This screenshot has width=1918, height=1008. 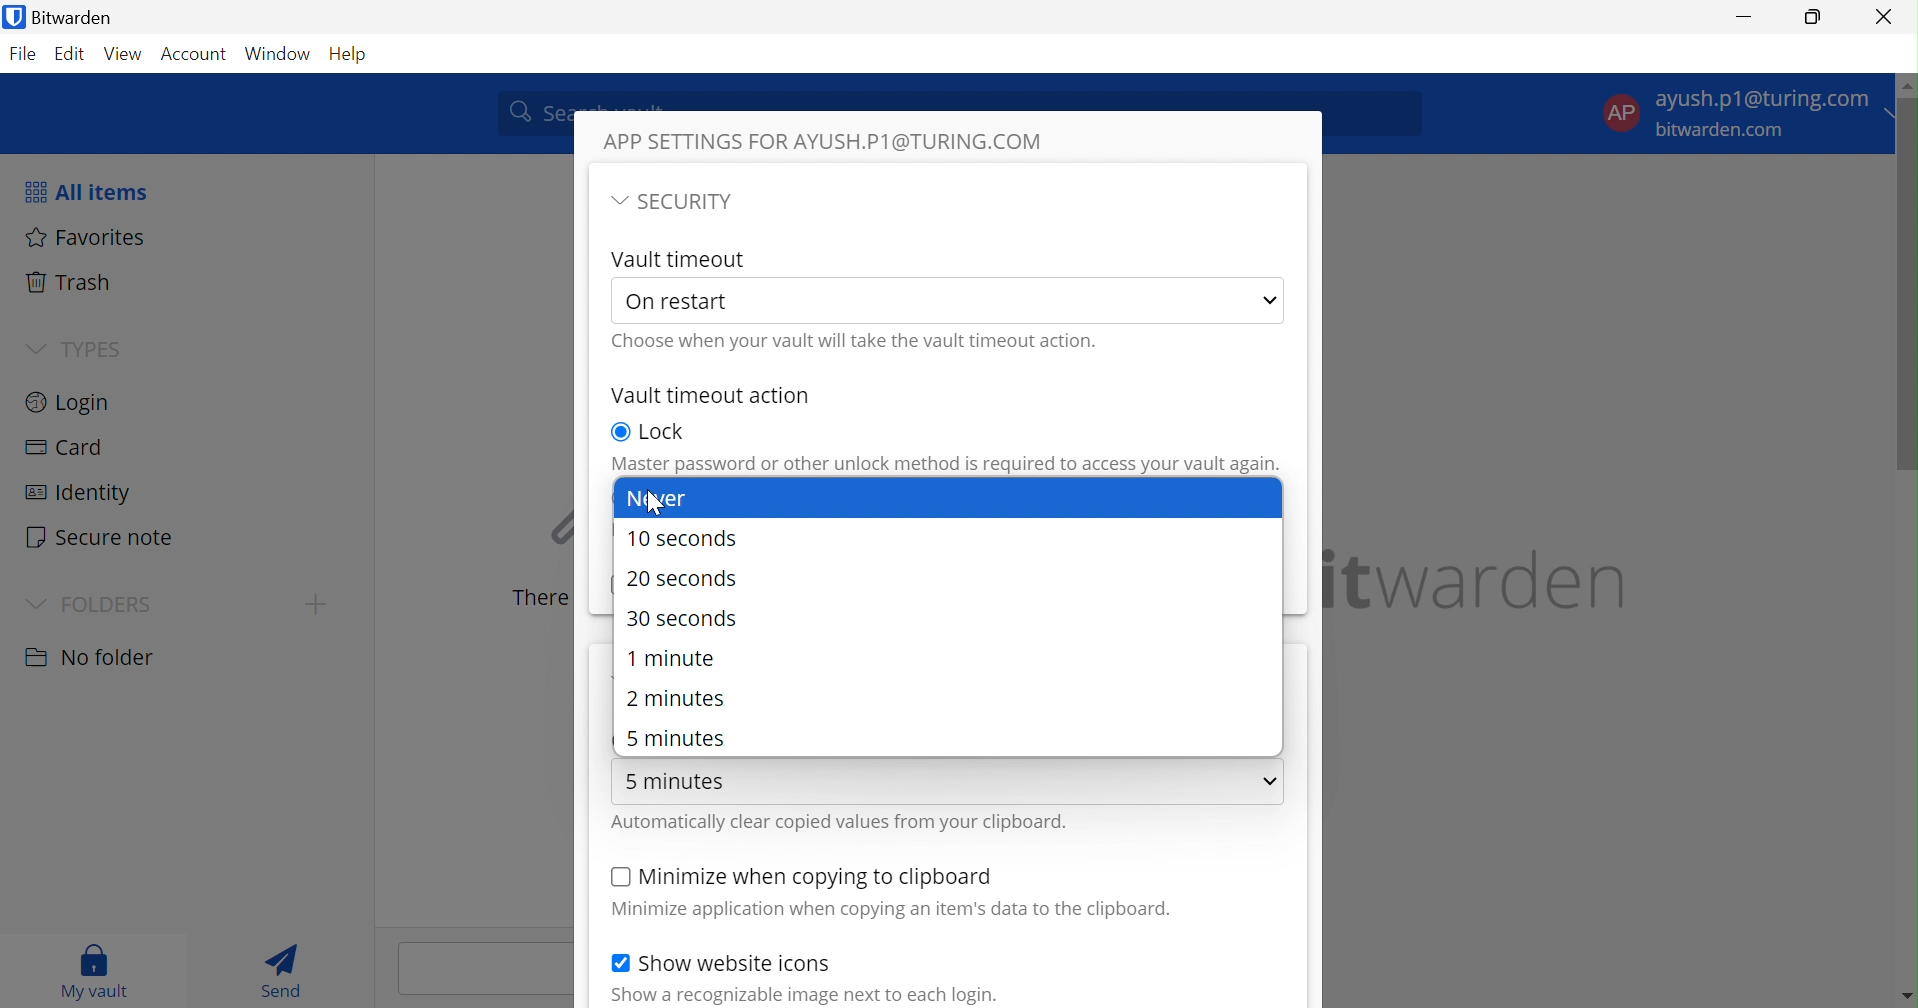 What do you see at coordinates (838, 822) in the screenshot?
I see `Automatically clear copied values from your clipboard.` at bounding box center [838, 822].